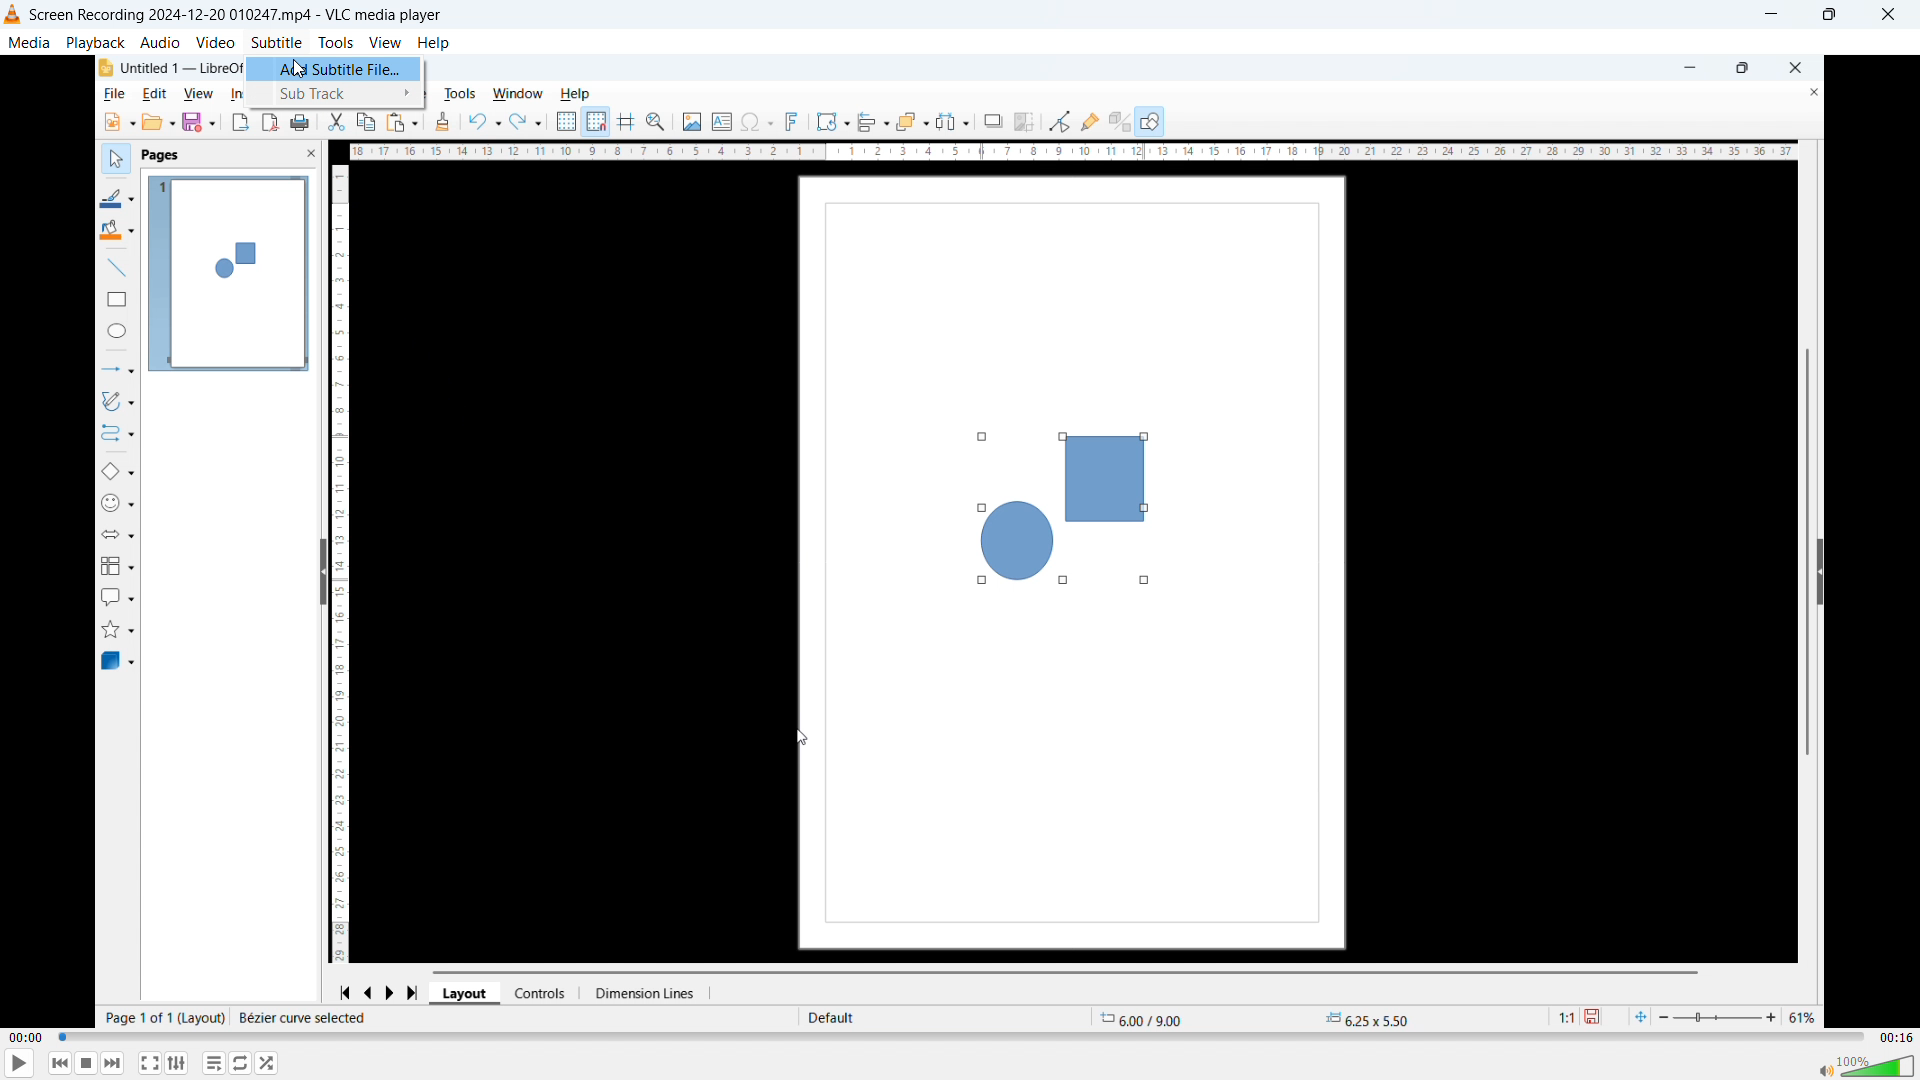 The width and height of the screenshot is (1920, 1080). Describe the element at coordinates (547, 993) in the screenshot. I see `Controls ` at that location.